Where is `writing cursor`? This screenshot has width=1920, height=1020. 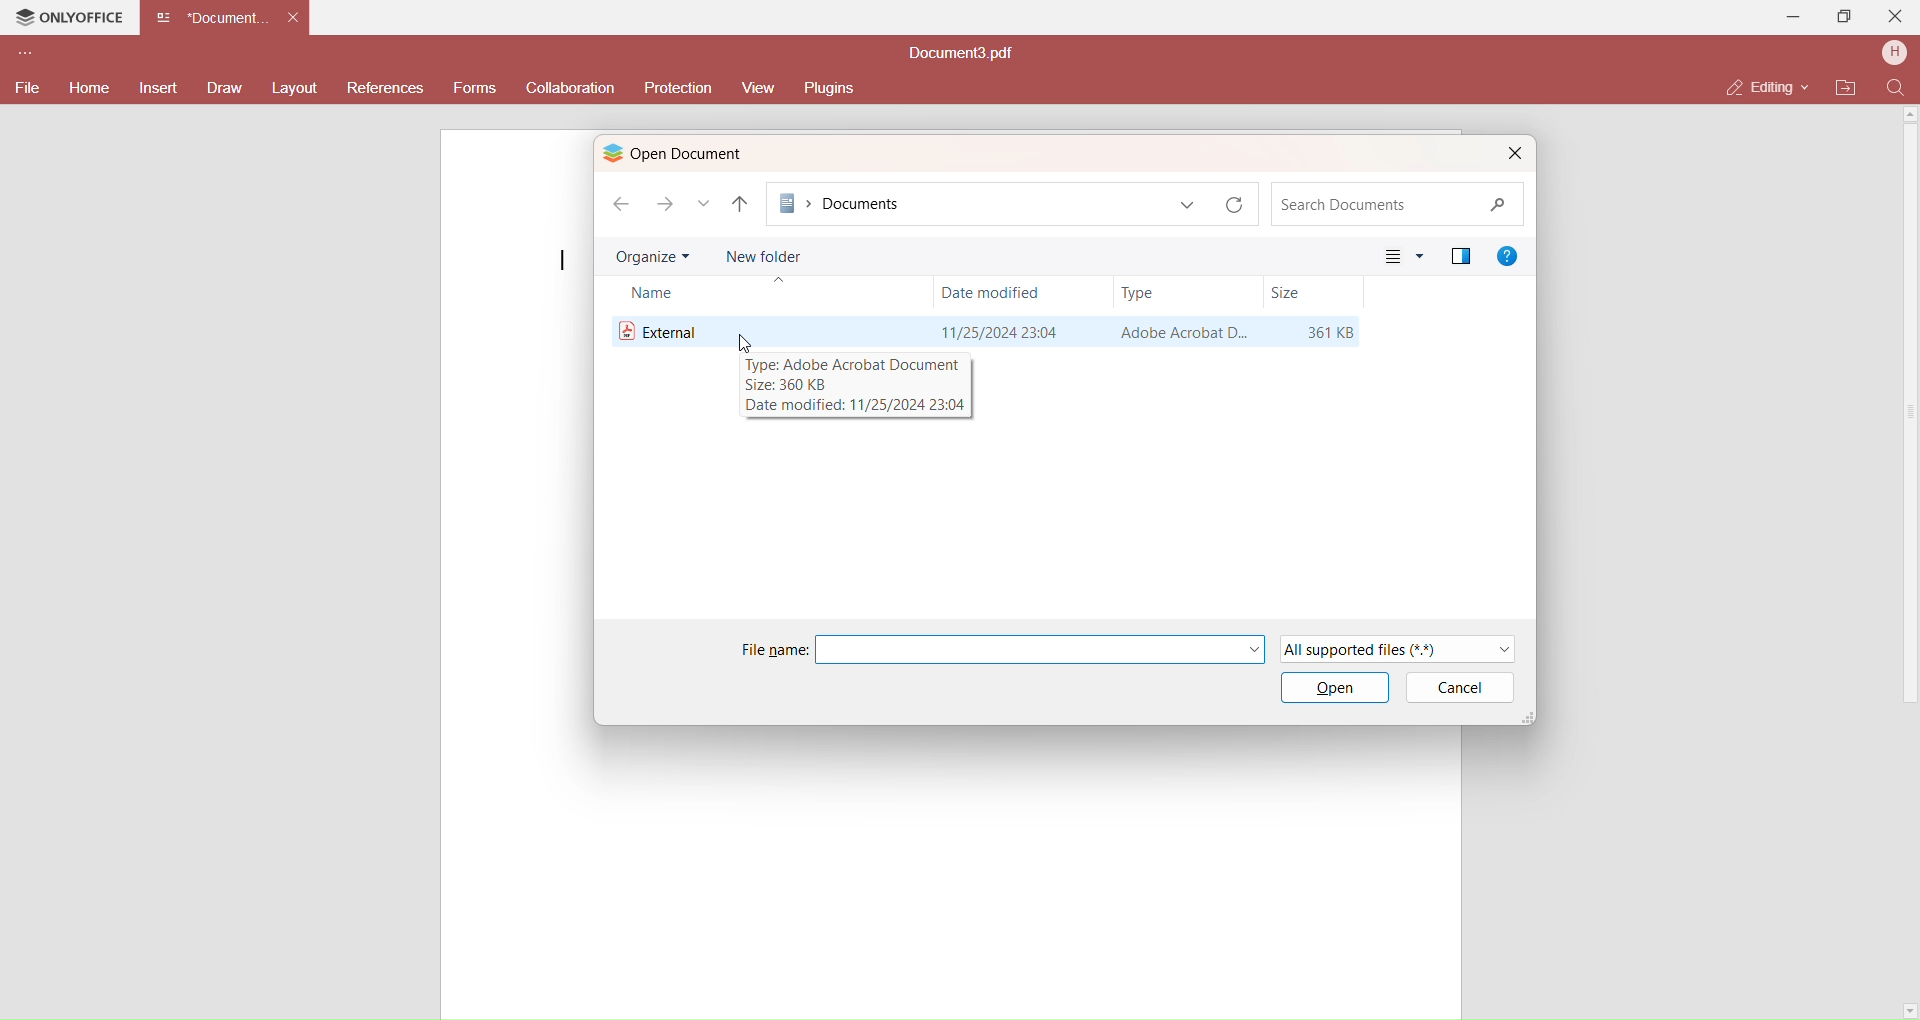 writing cursor is located at coordinates (562, 260).